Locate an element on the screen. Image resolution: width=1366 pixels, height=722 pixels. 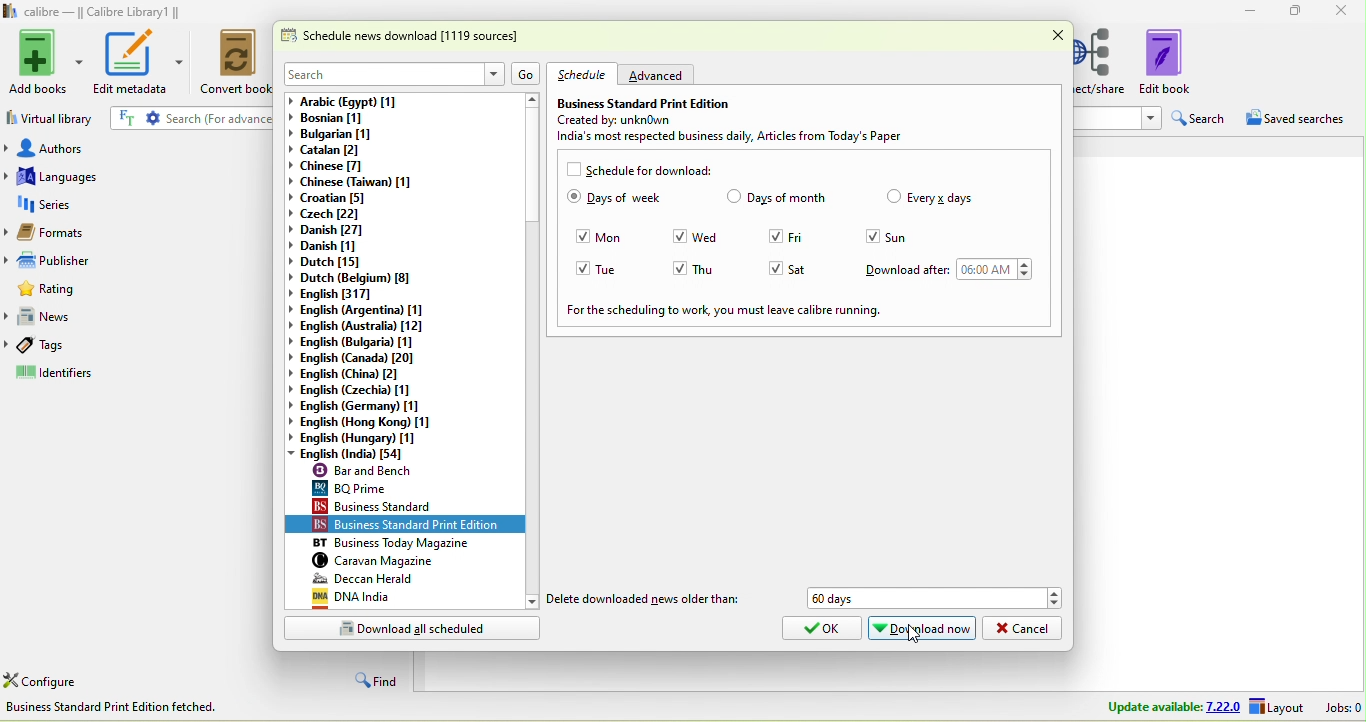
english(czechia)[1] is located at coordinates (367, 390).